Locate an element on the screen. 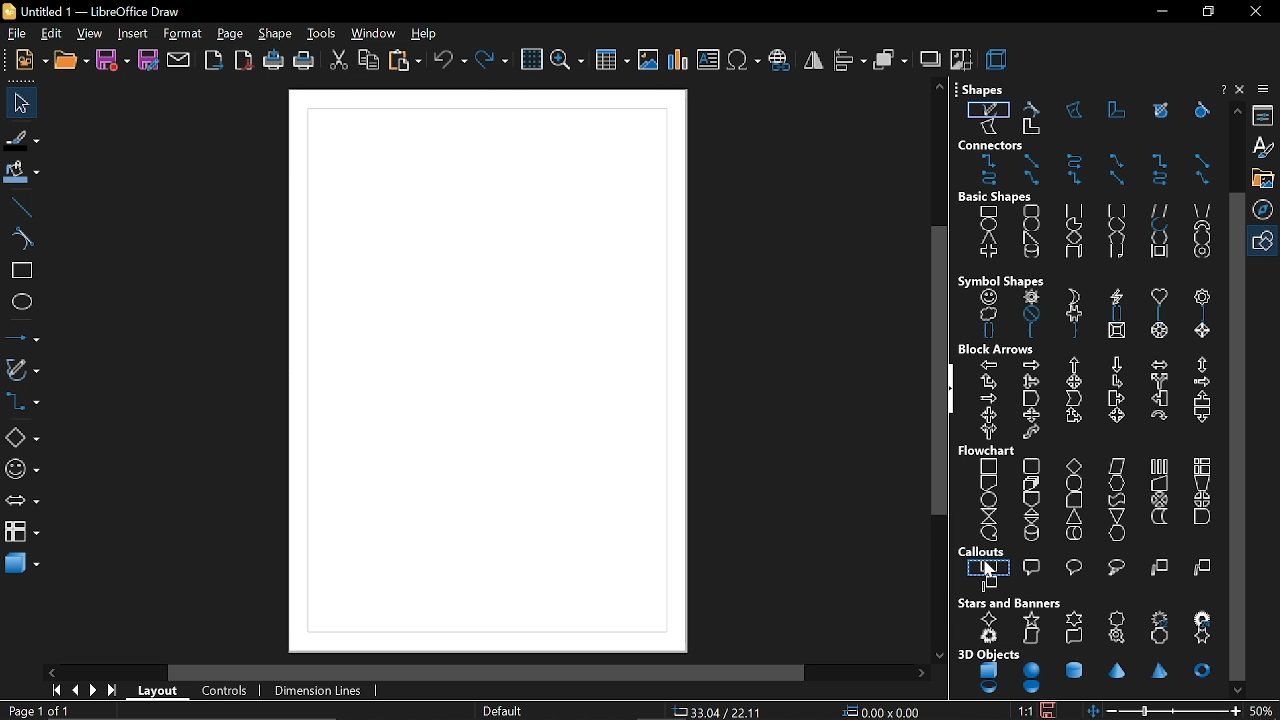 The width and height of the screenshot is (1280, 720). flower is located at coordinates (1201, 296).